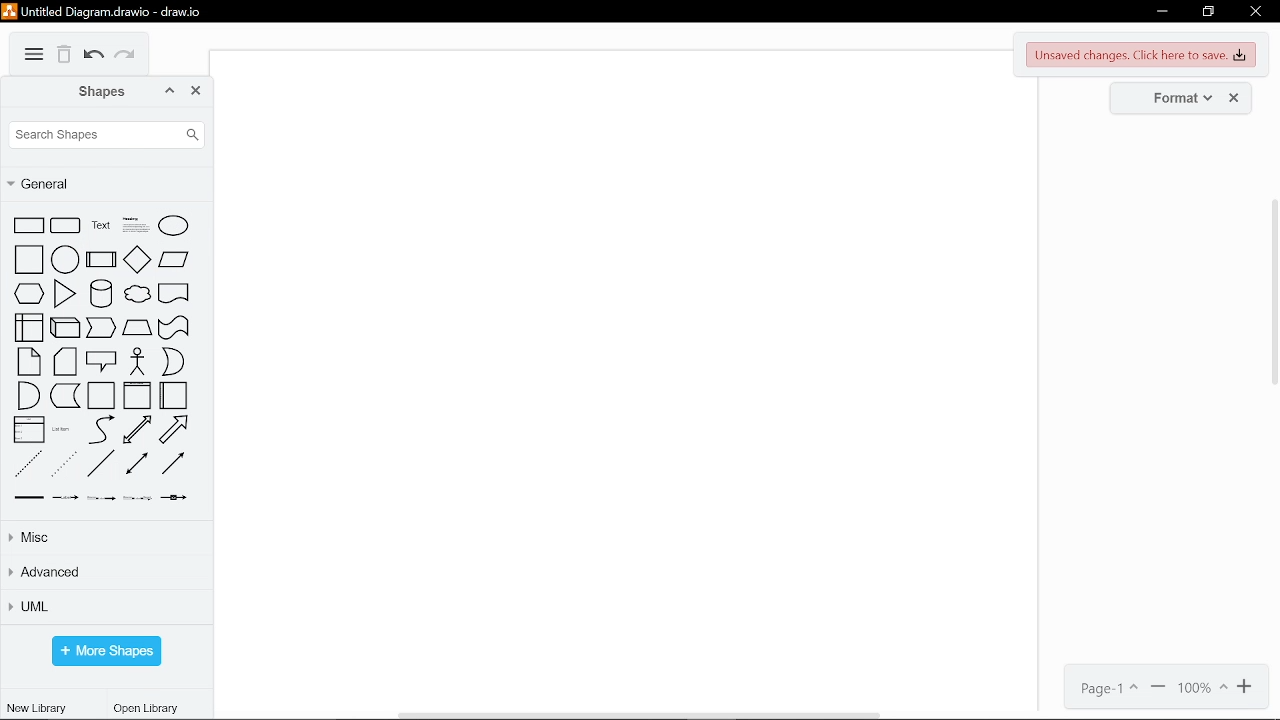 The image size is (1280, 720). What do you see at coordinates (66, 227) in the screenshot?
I see `rounded rectangle` at bounding box center [66, 227].